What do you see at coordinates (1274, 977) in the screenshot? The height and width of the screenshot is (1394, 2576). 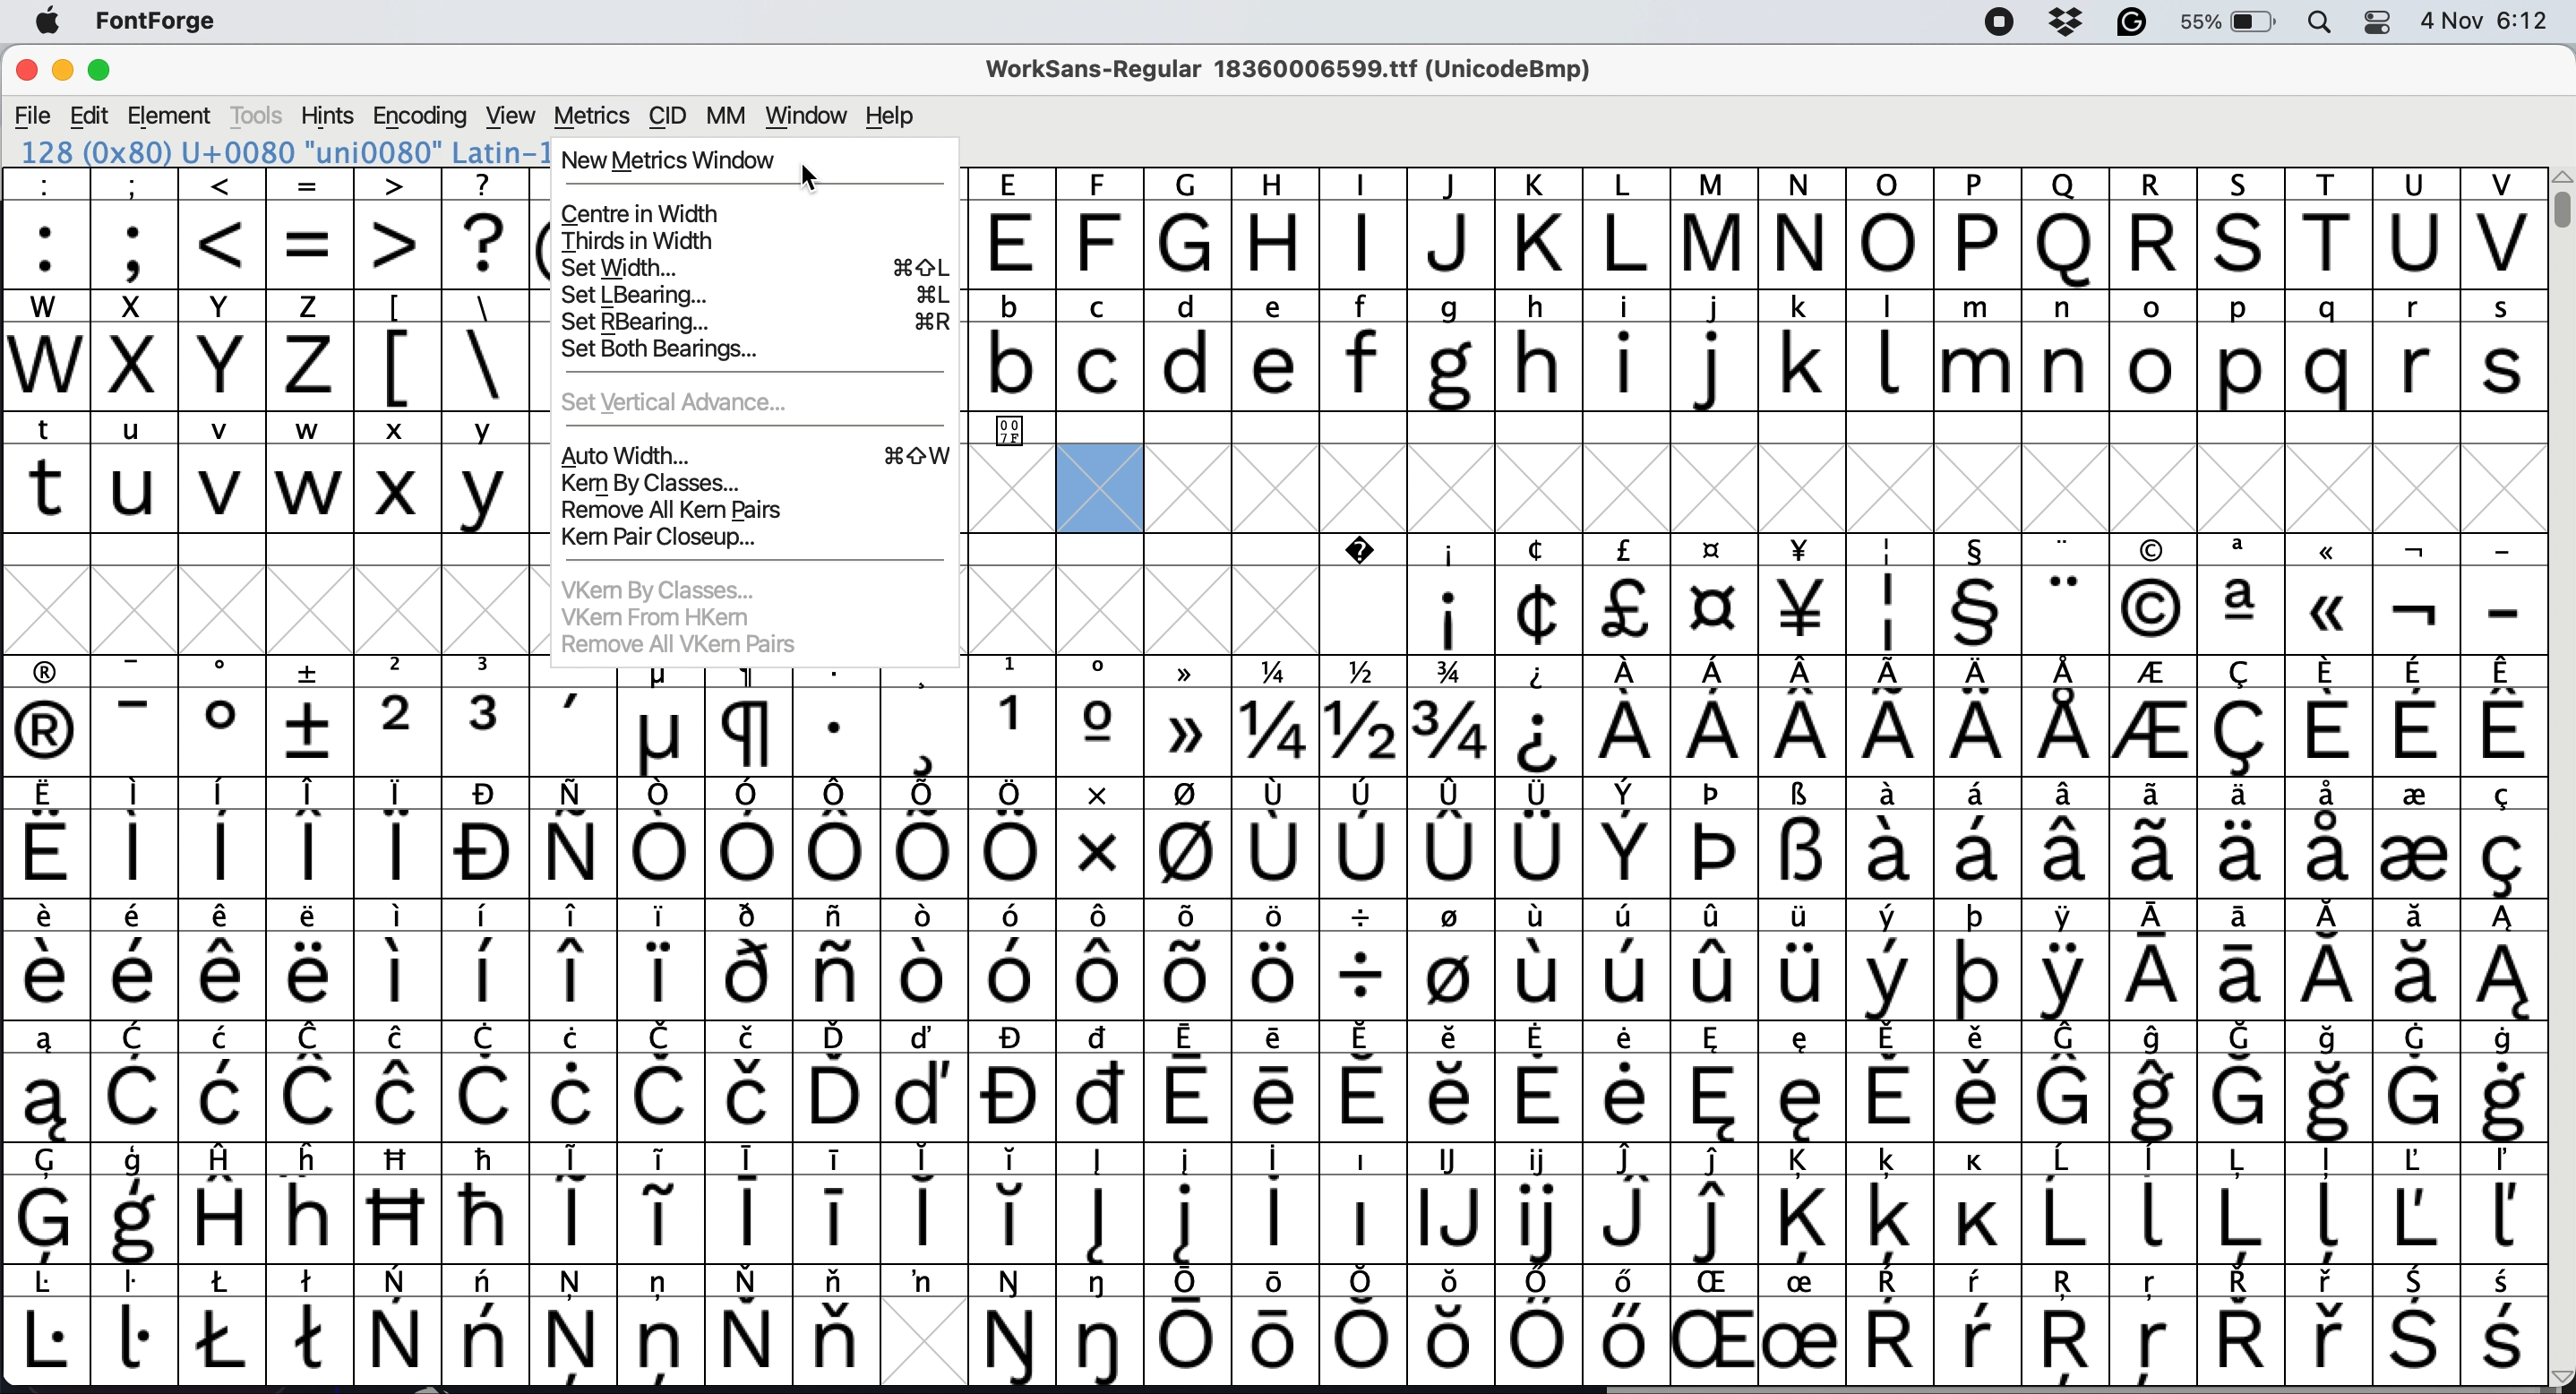 I see `special characters` at bounding box center [1274, 977].